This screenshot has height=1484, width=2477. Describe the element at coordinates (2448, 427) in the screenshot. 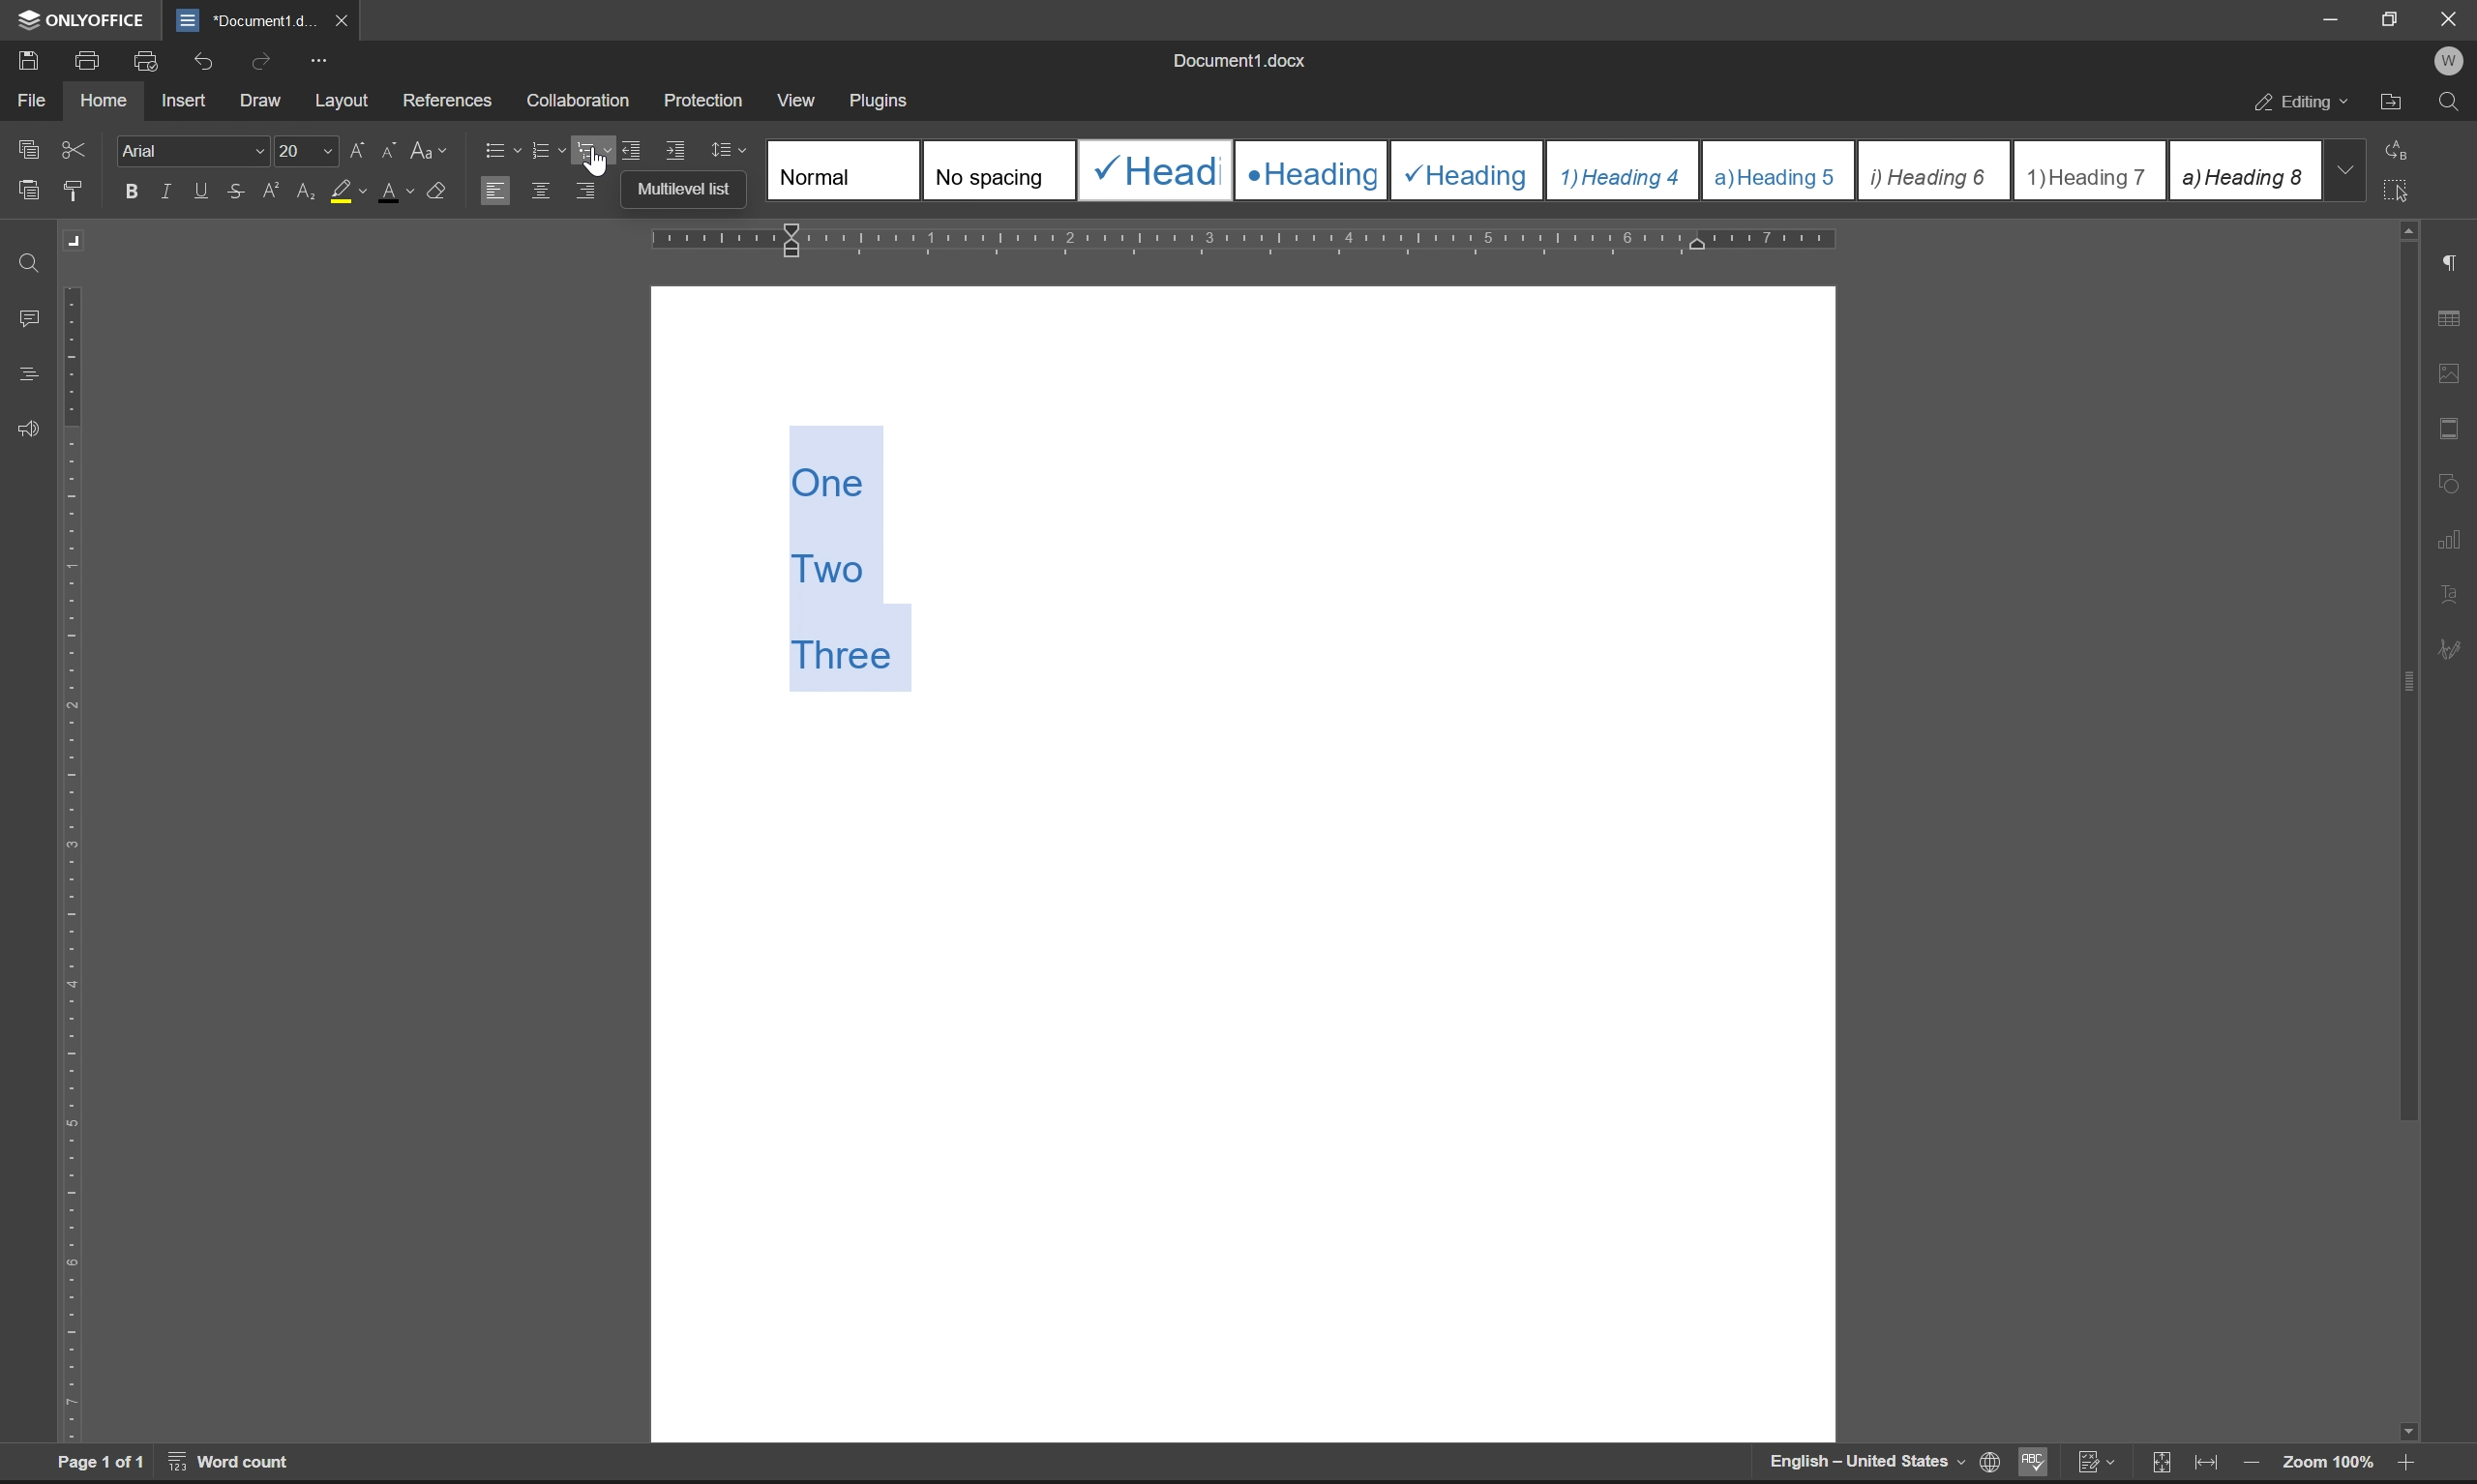

I see `header & footer settings` at that location.